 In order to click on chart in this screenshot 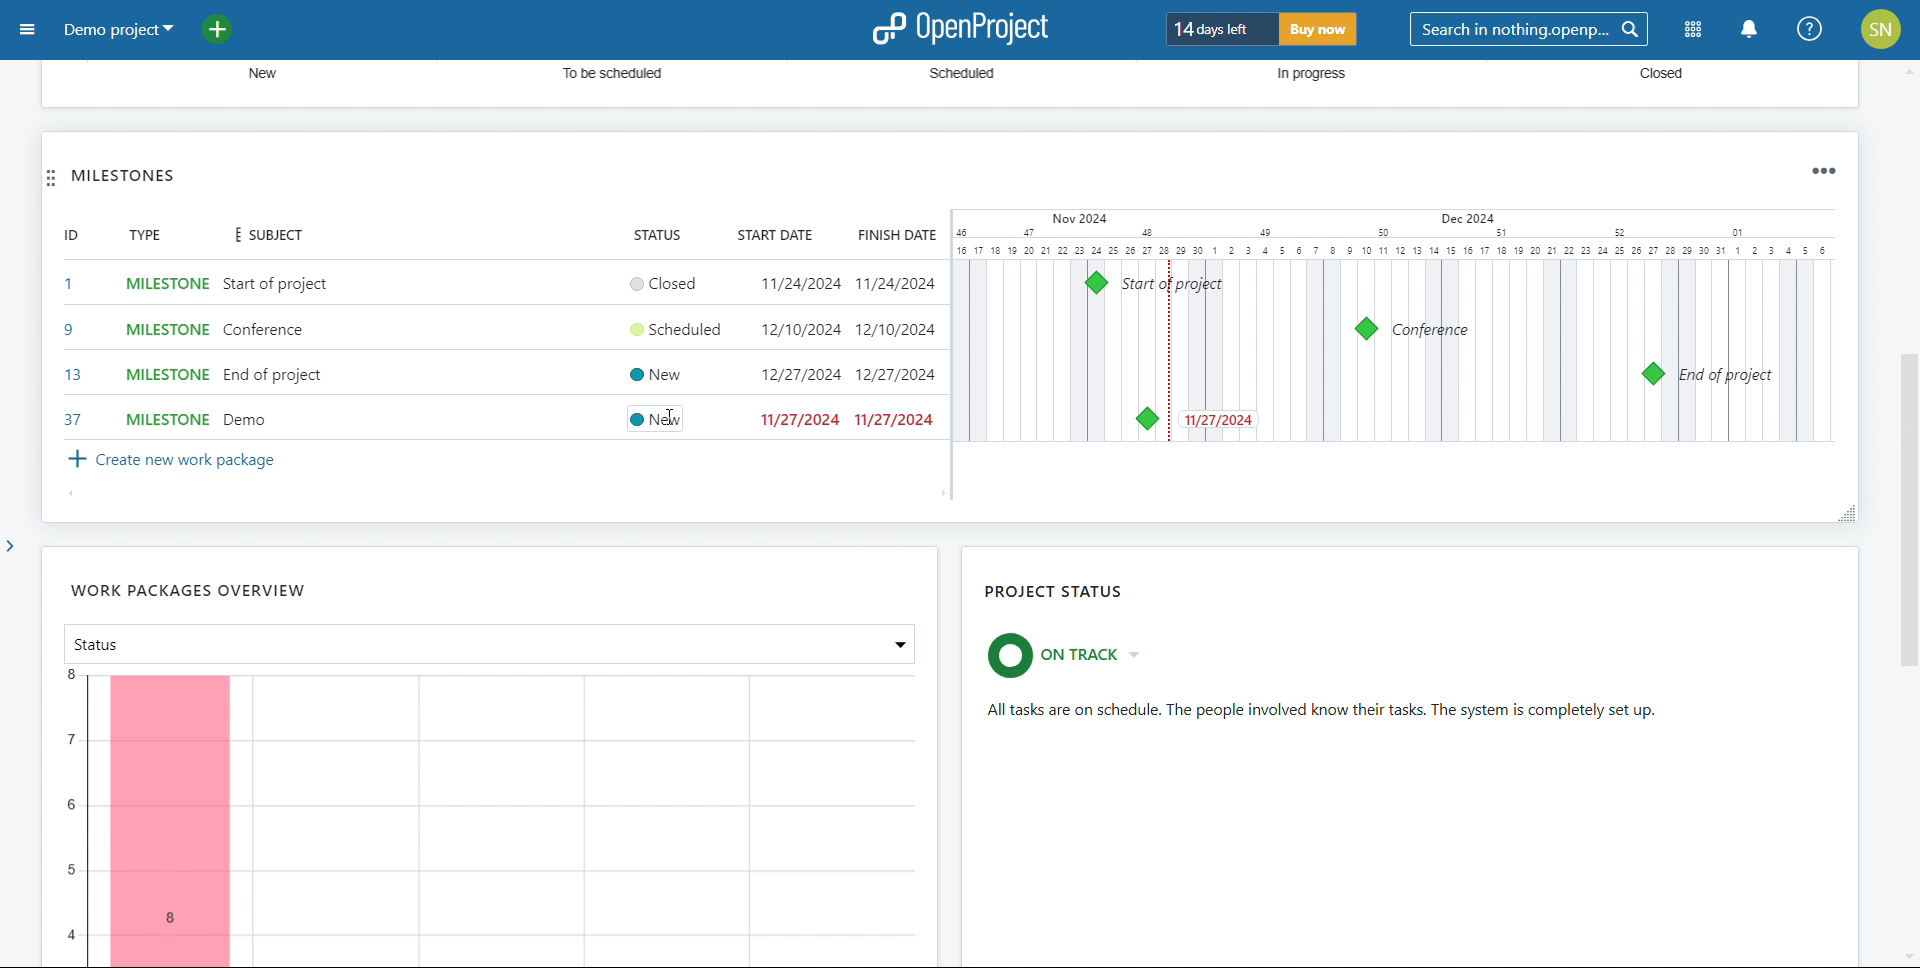, I will do `click(491, 817)`.